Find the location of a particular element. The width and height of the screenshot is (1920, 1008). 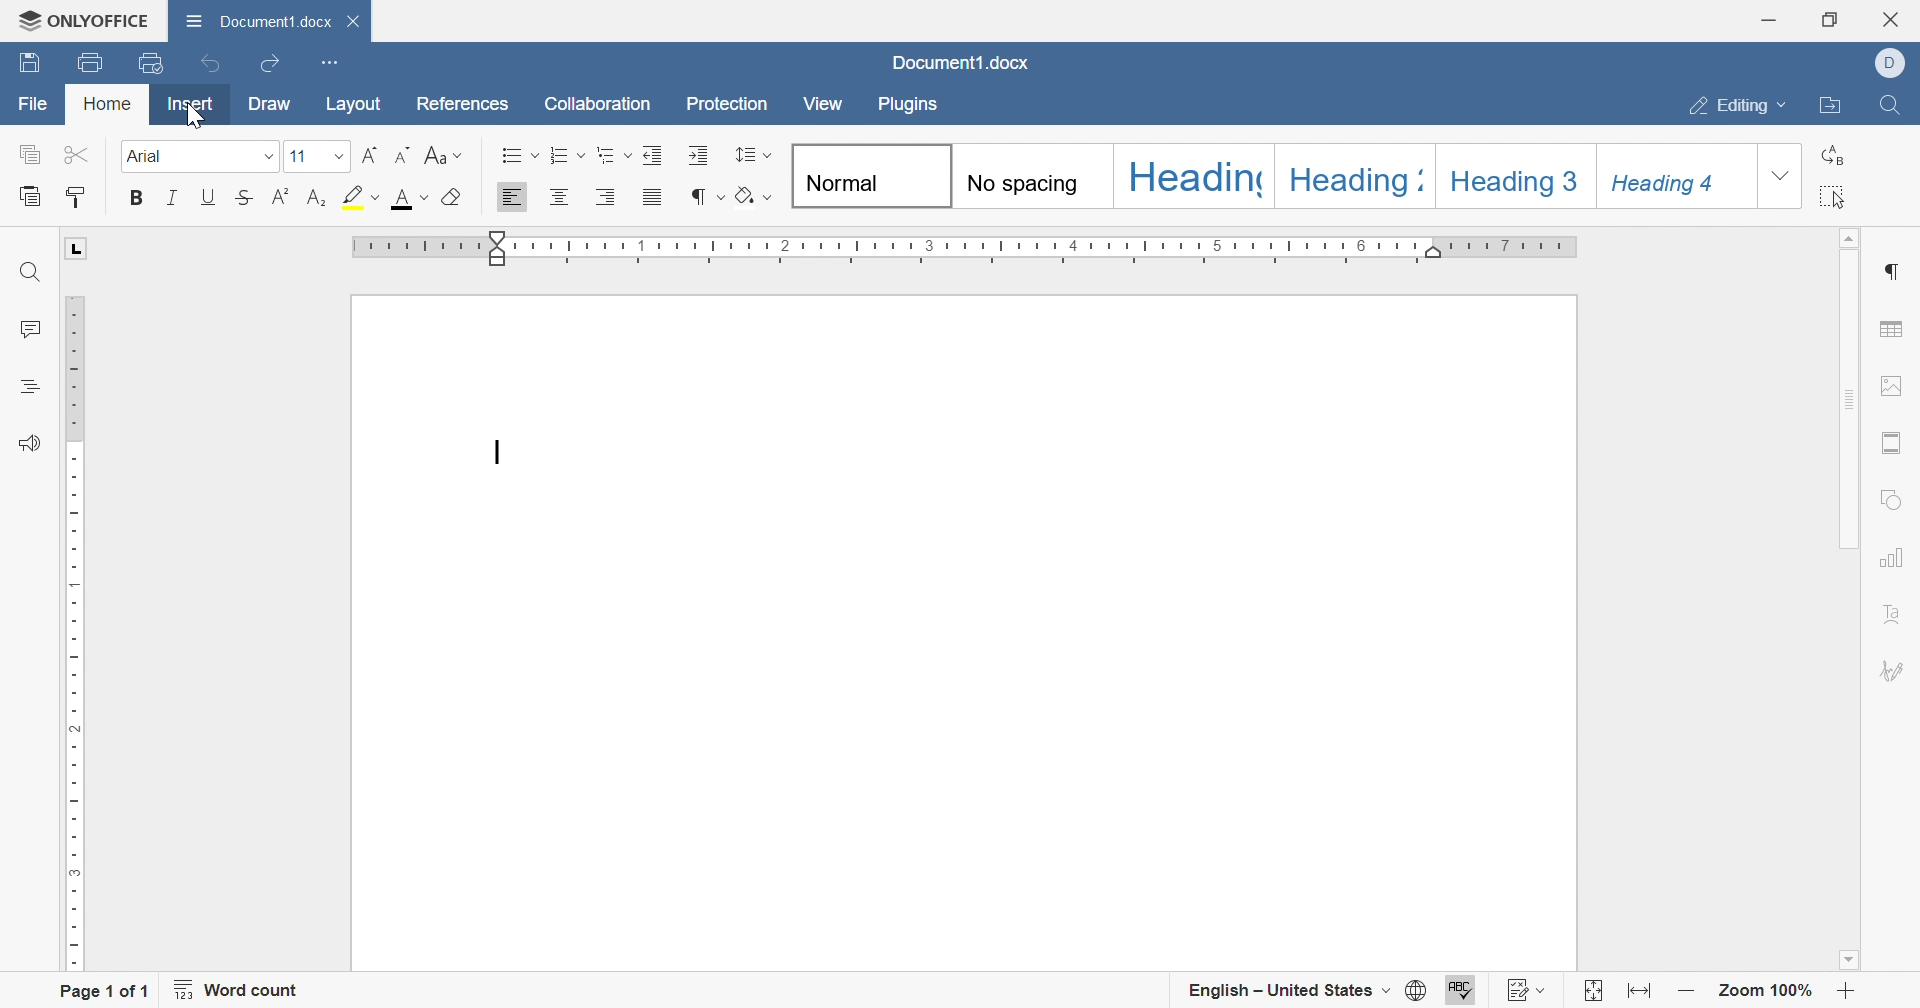

Restore down is located at coordinates (1828, 20).